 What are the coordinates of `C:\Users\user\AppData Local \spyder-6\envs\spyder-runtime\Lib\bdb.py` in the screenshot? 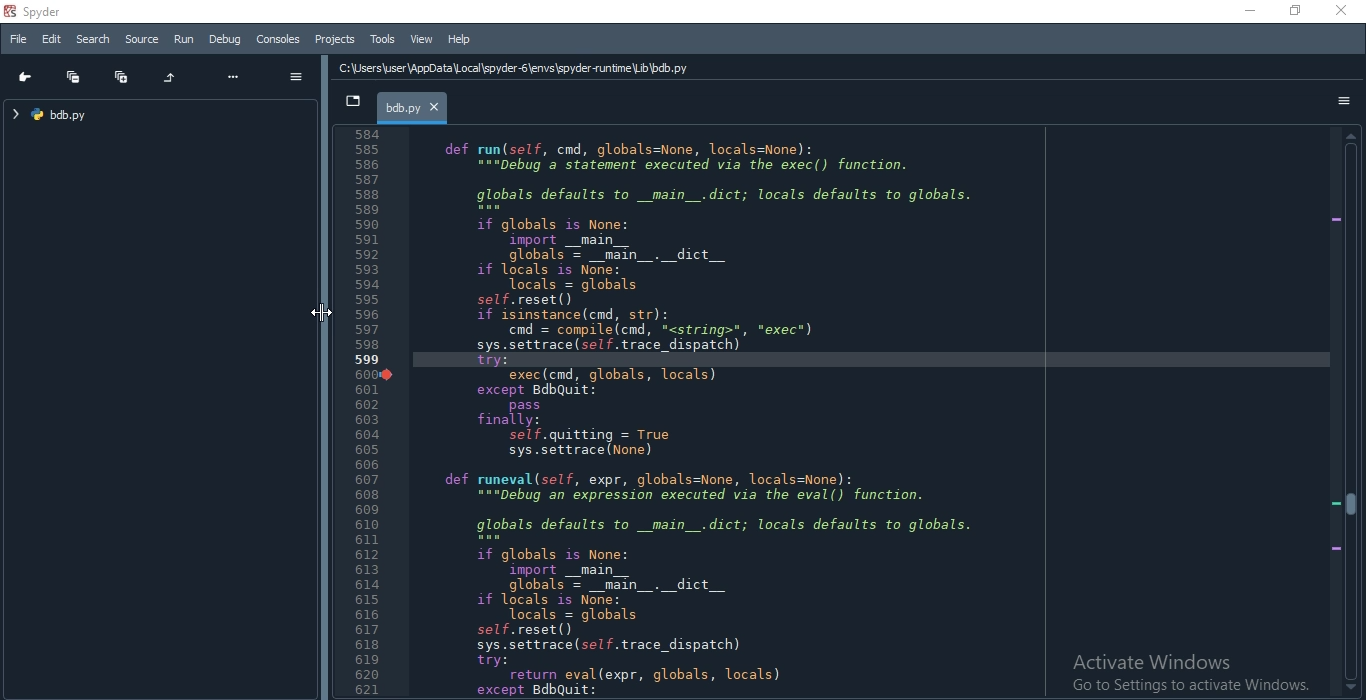 It's located at (516, 68).